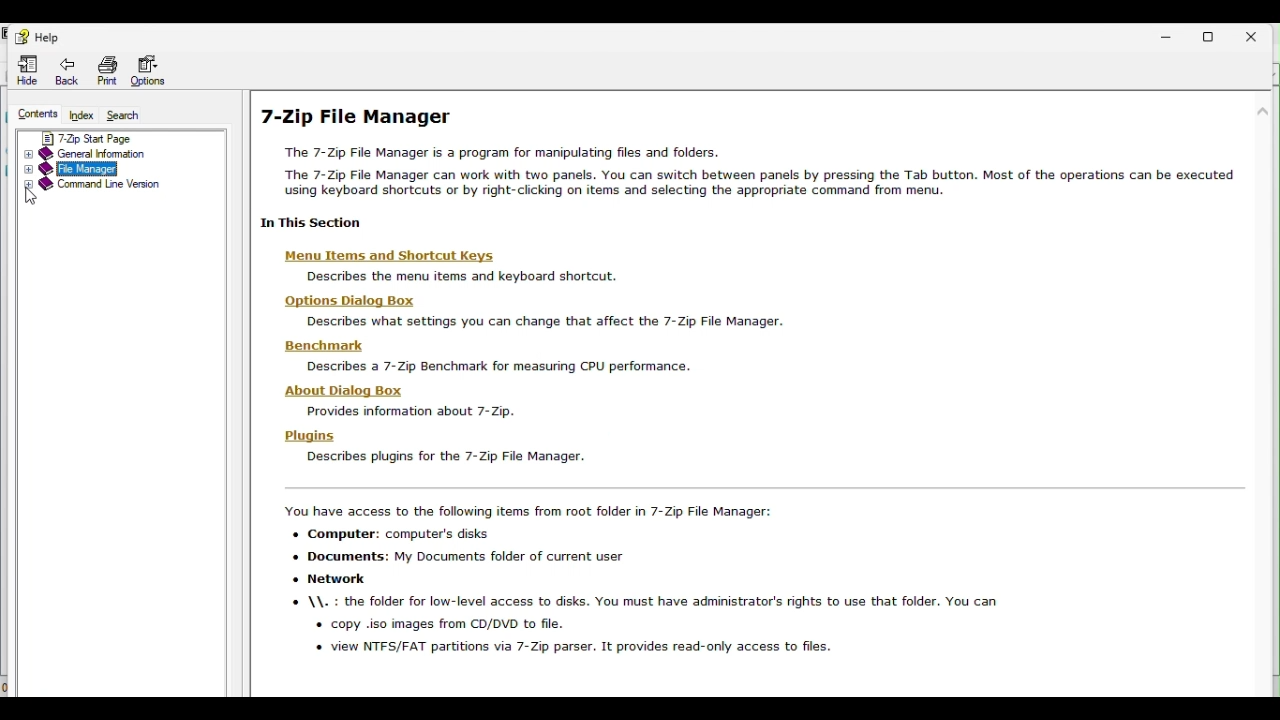  Describe the element at coordinates (153, 66) in the screenshot. I see `Options` at that location.